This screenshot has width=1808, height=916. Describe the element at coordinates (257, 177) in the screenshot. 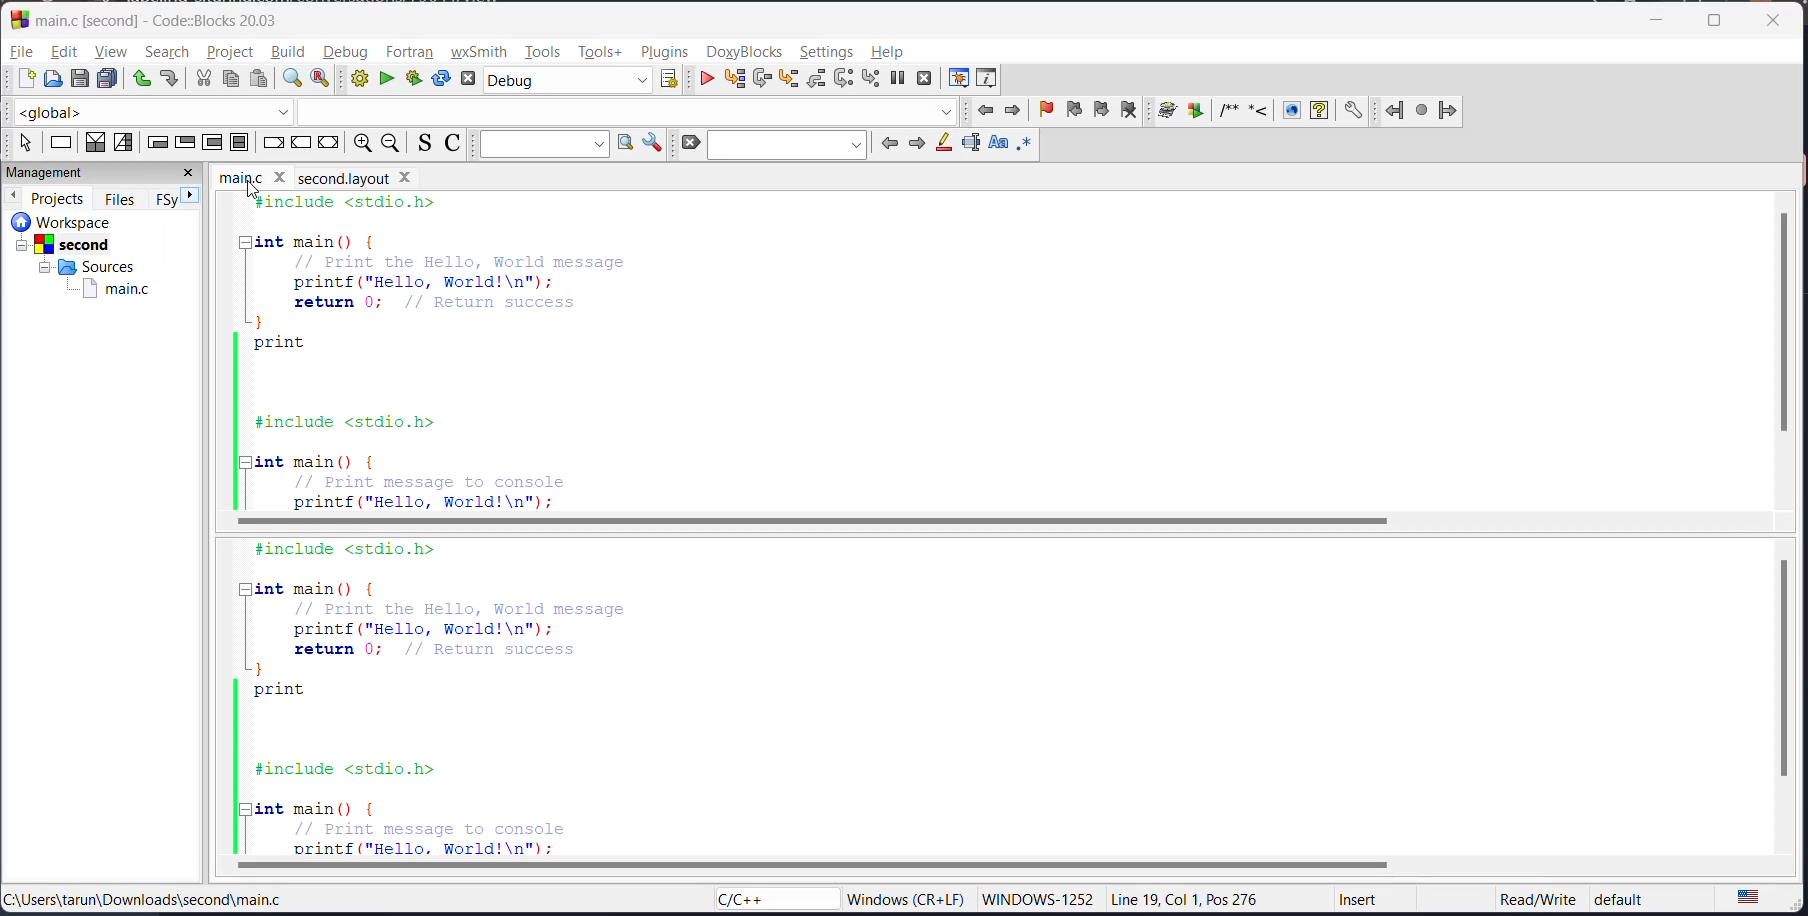

I see `file names` at that location.